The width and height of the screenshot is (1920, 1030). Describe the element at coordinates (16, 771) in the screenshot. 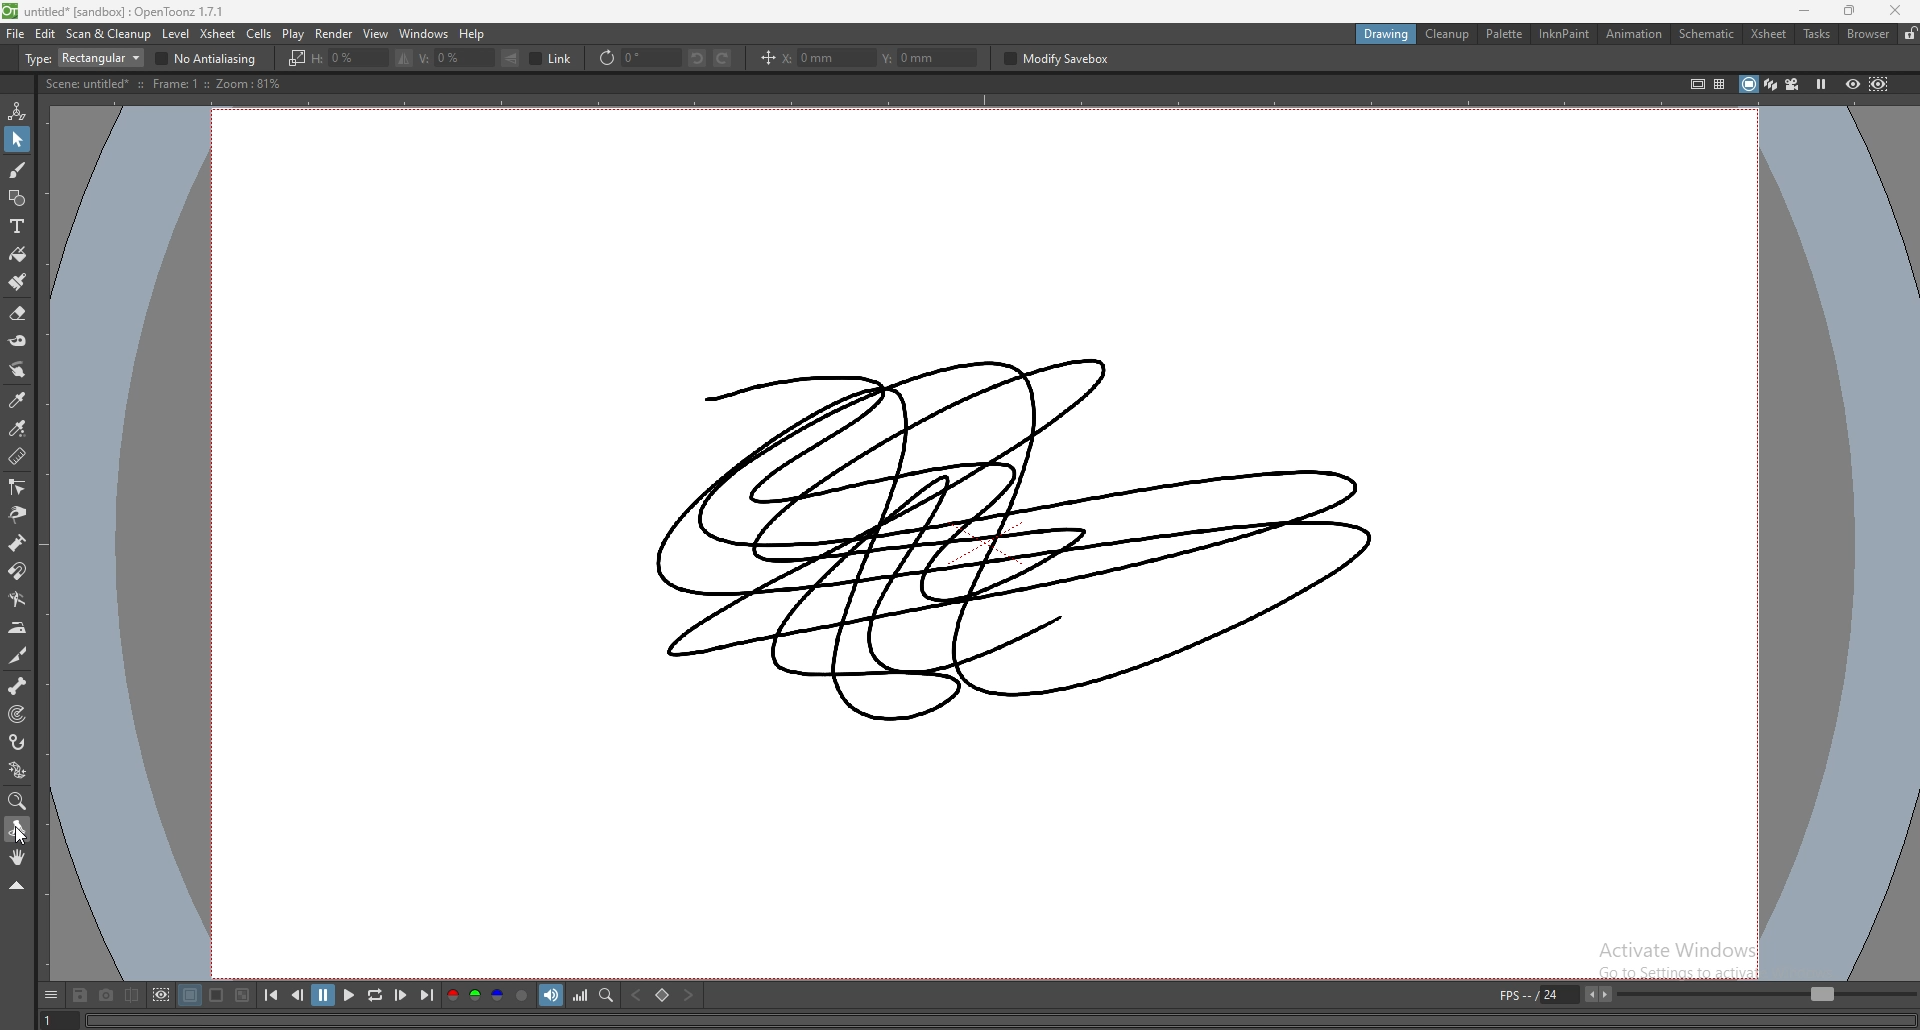

I see `plastic` at that location.